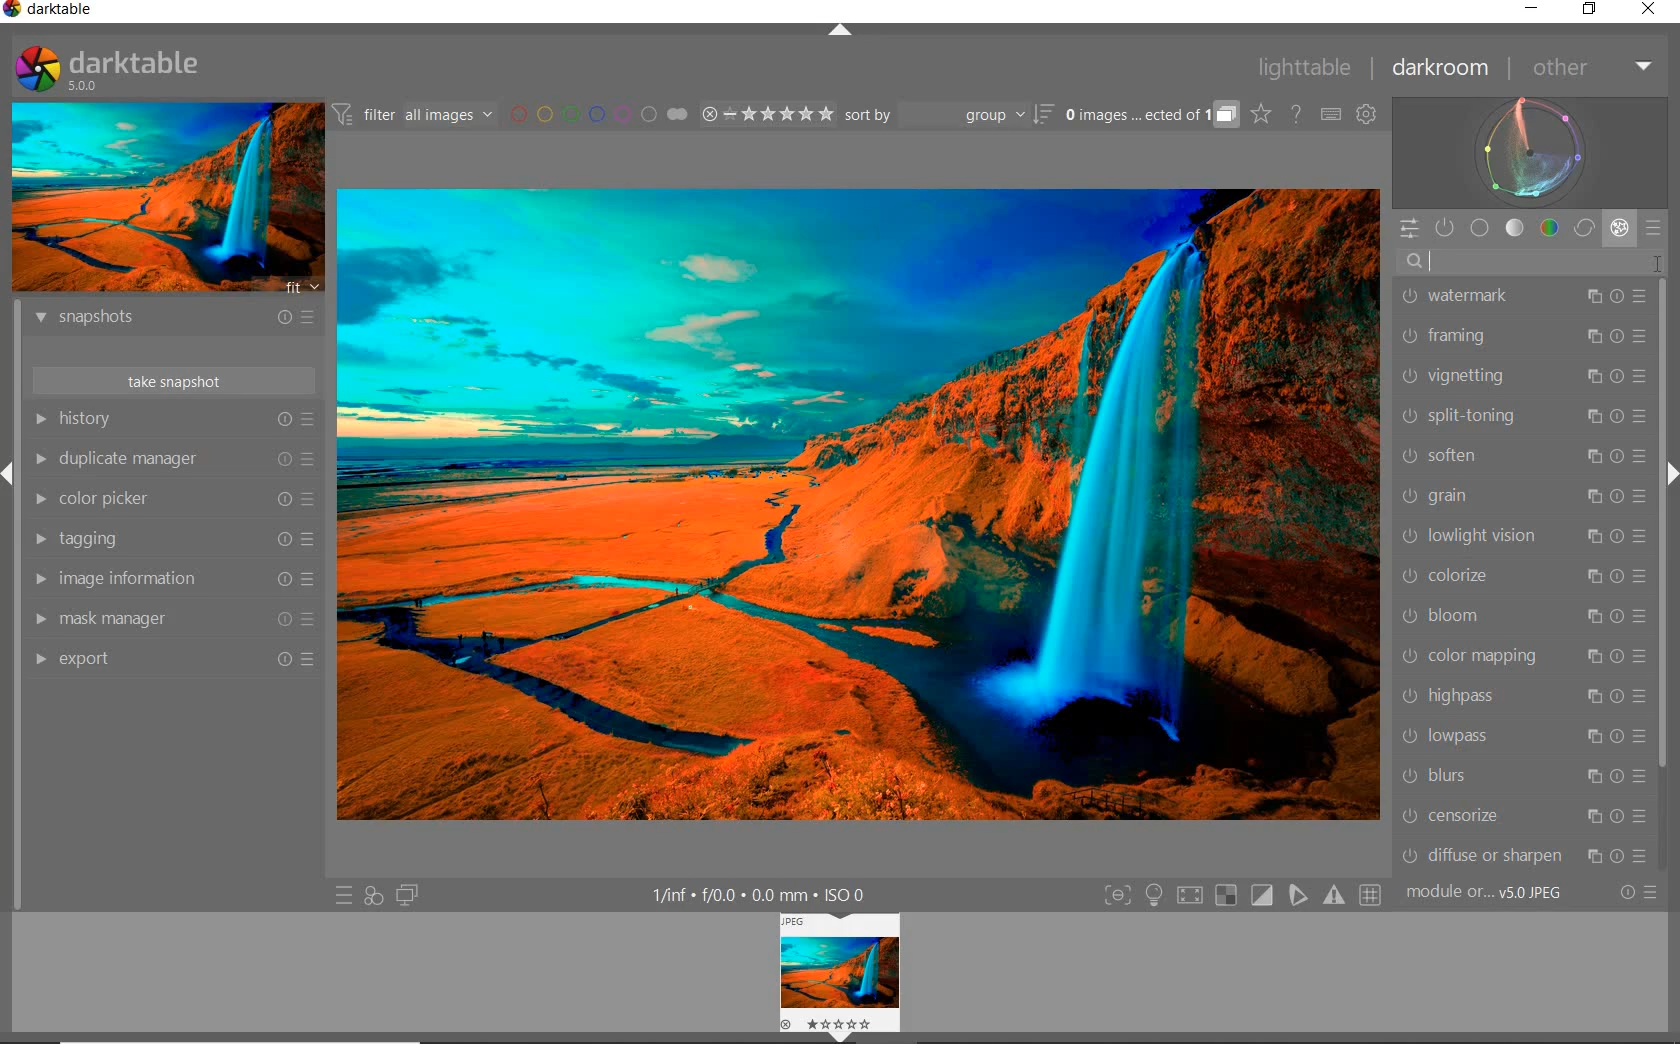  What do you see at coordinates (1490, 894) in the screenshot?
I see `MODULE...v5.0 JPEG` at bounding box center [1490, 894].